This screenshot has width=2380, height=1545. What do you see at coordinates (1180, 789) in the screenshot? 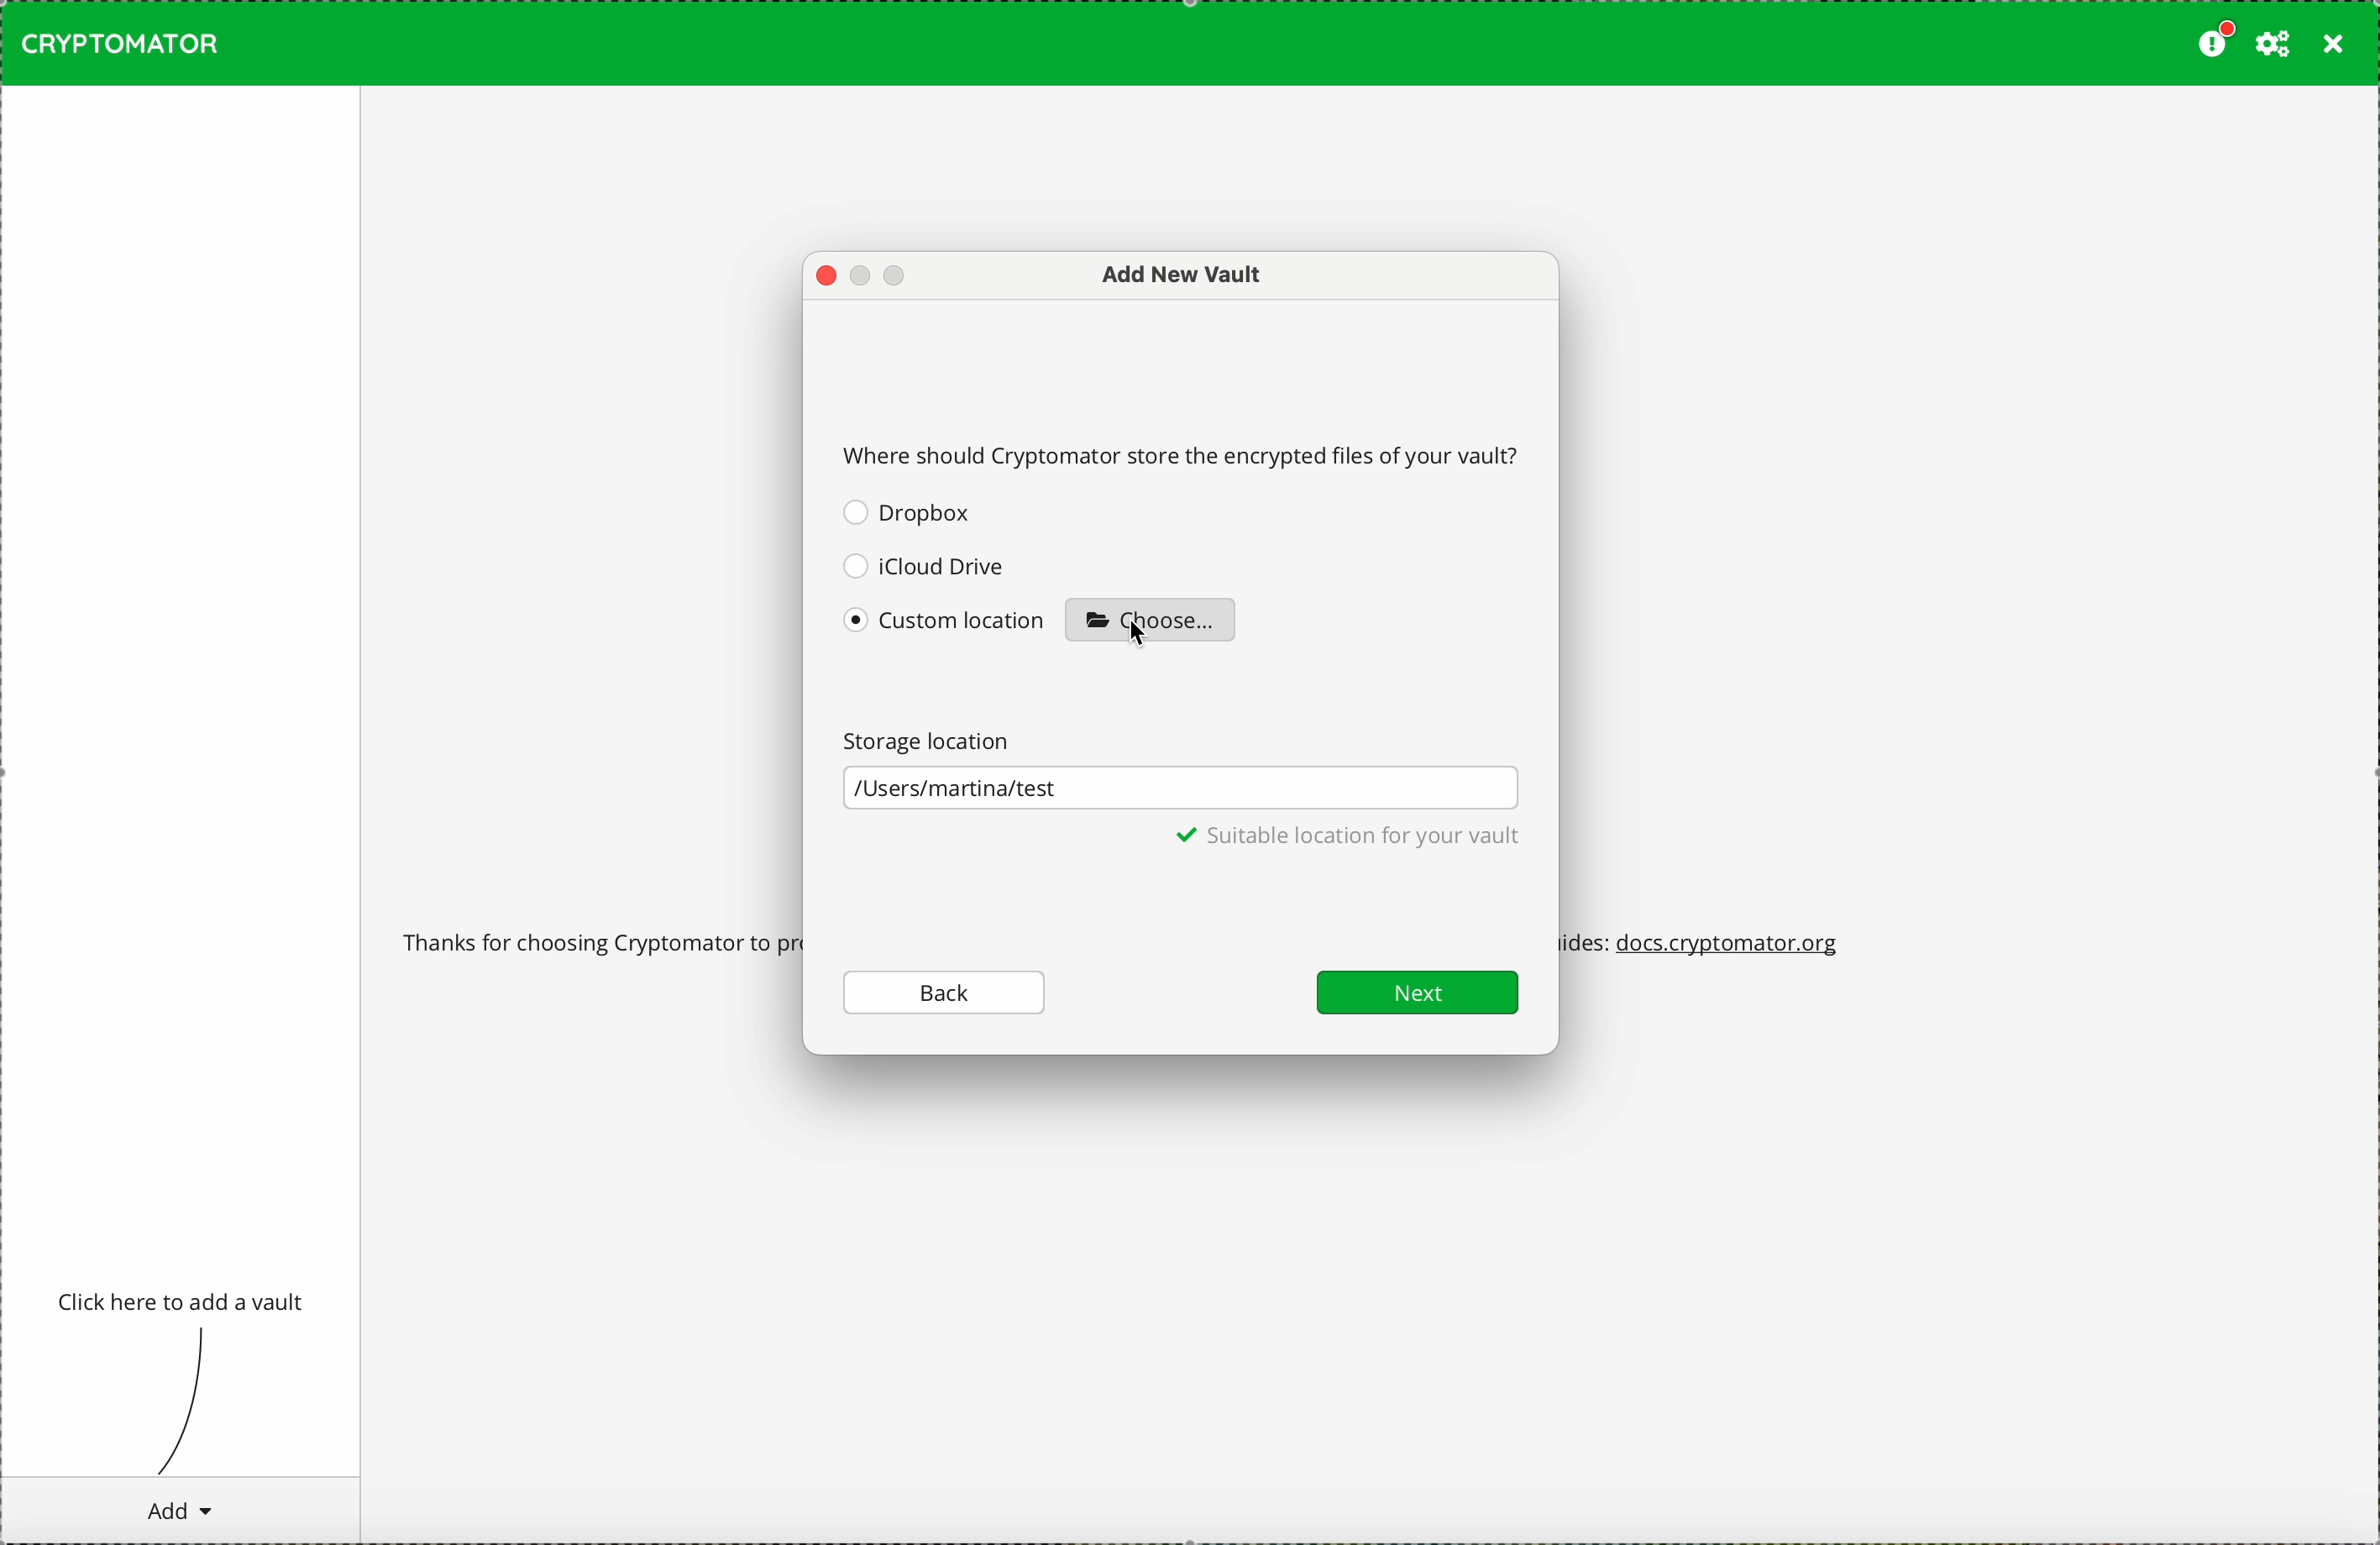
I see `storage location folder` at bounding box center [1180, 789].